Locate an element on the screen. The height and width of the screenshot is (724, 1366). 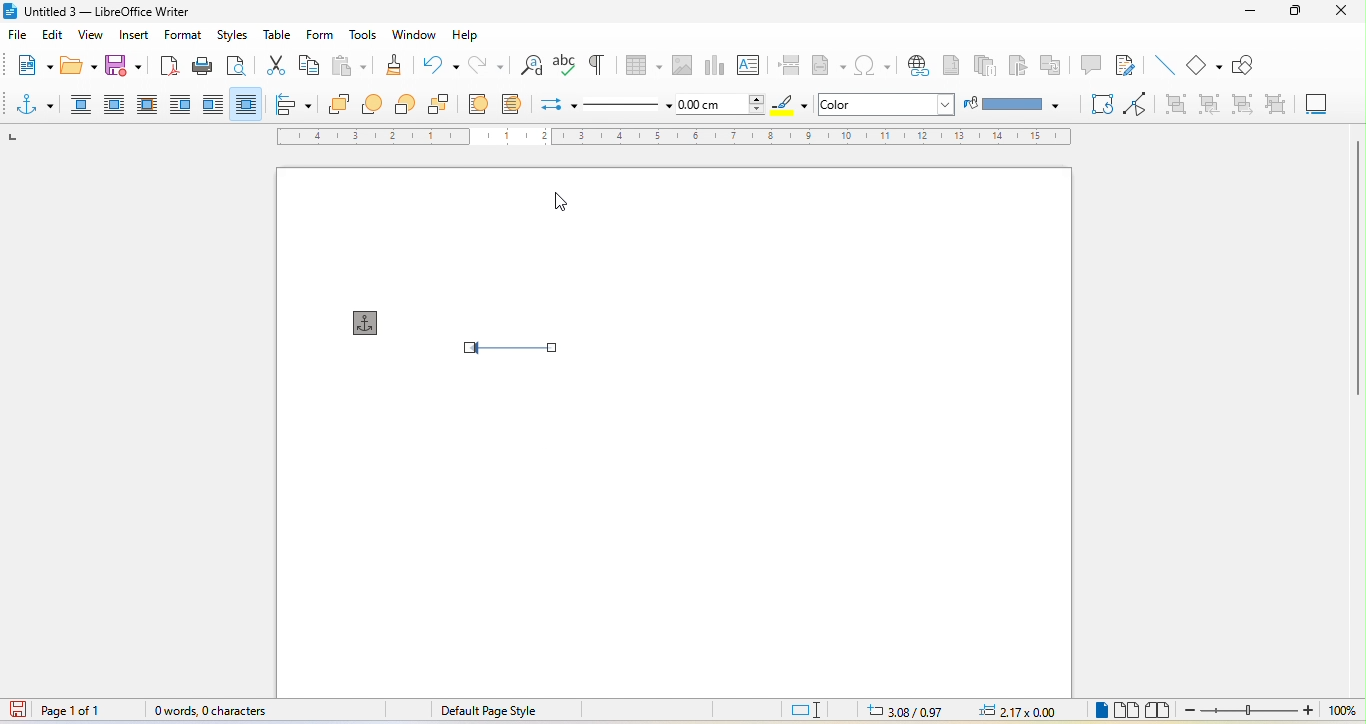
form is located at coordinates (319, 35).